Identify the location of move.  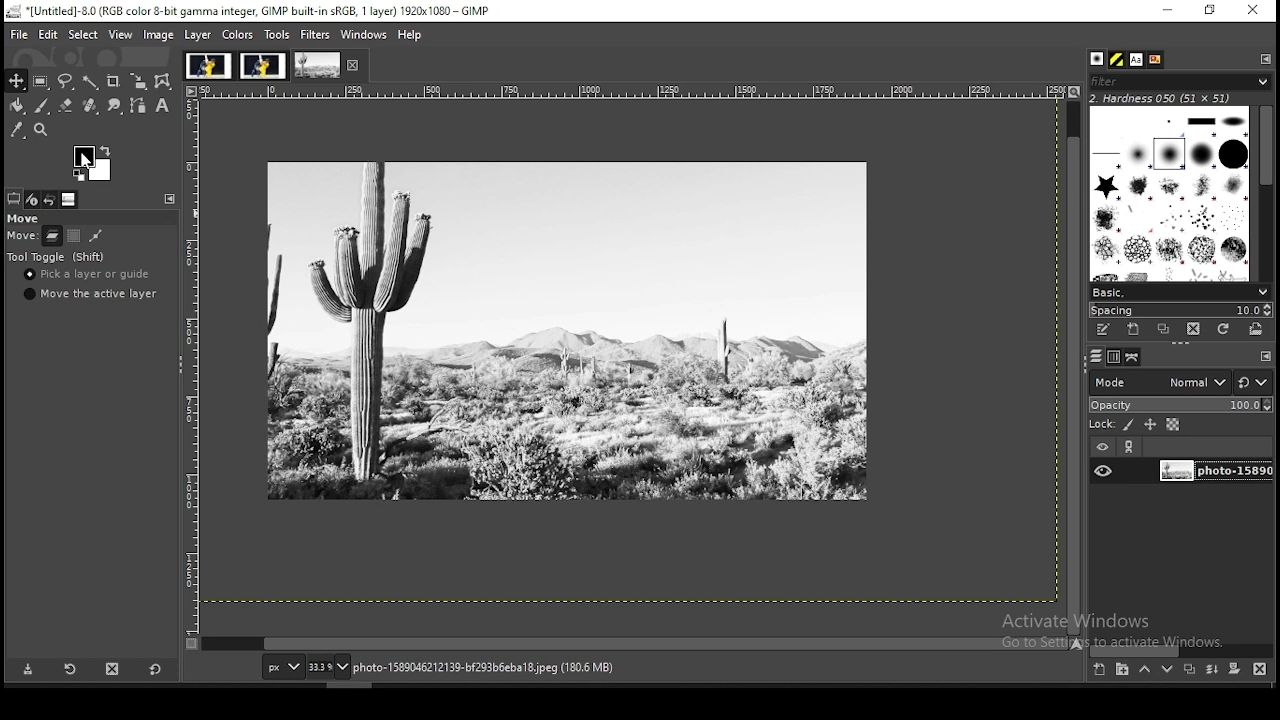
(21, 237).